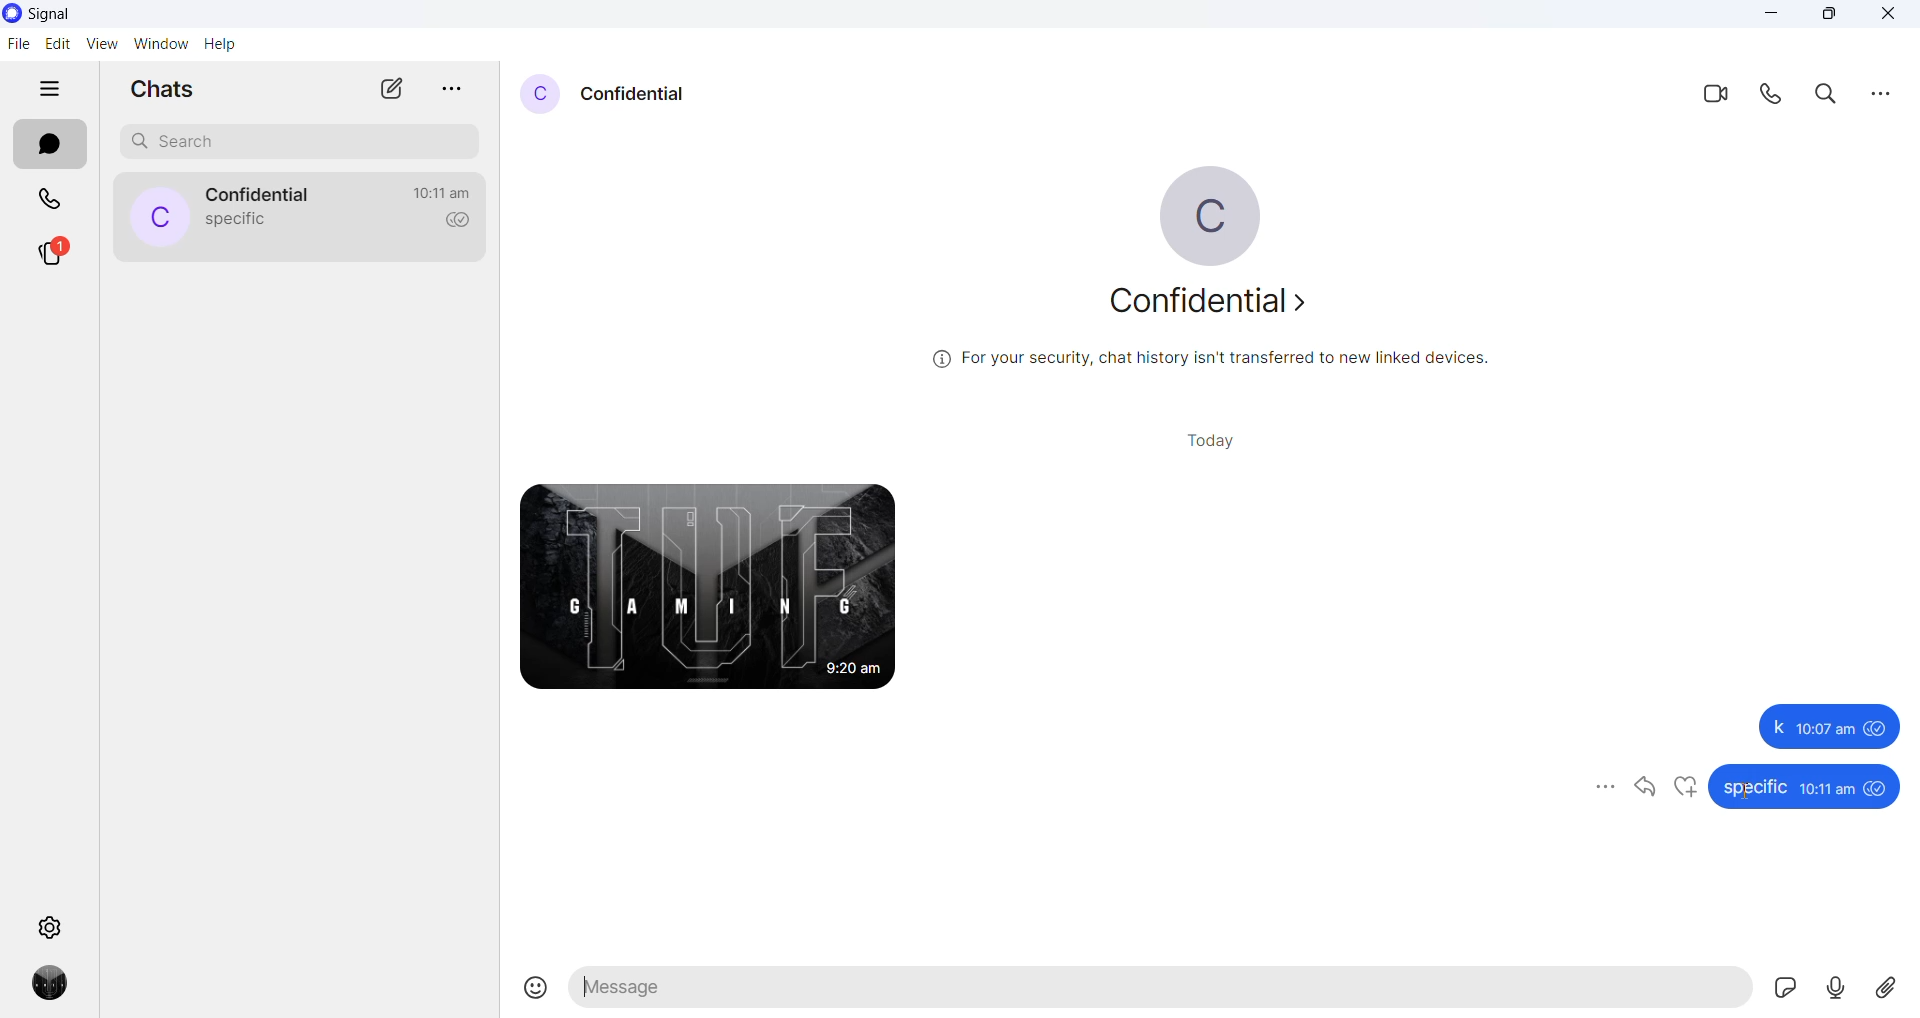 The height and width of the screenshot is (1018, 1920). Describe the element at coordinates (1601, 787) in the screenshot. I see `more options` at that location.